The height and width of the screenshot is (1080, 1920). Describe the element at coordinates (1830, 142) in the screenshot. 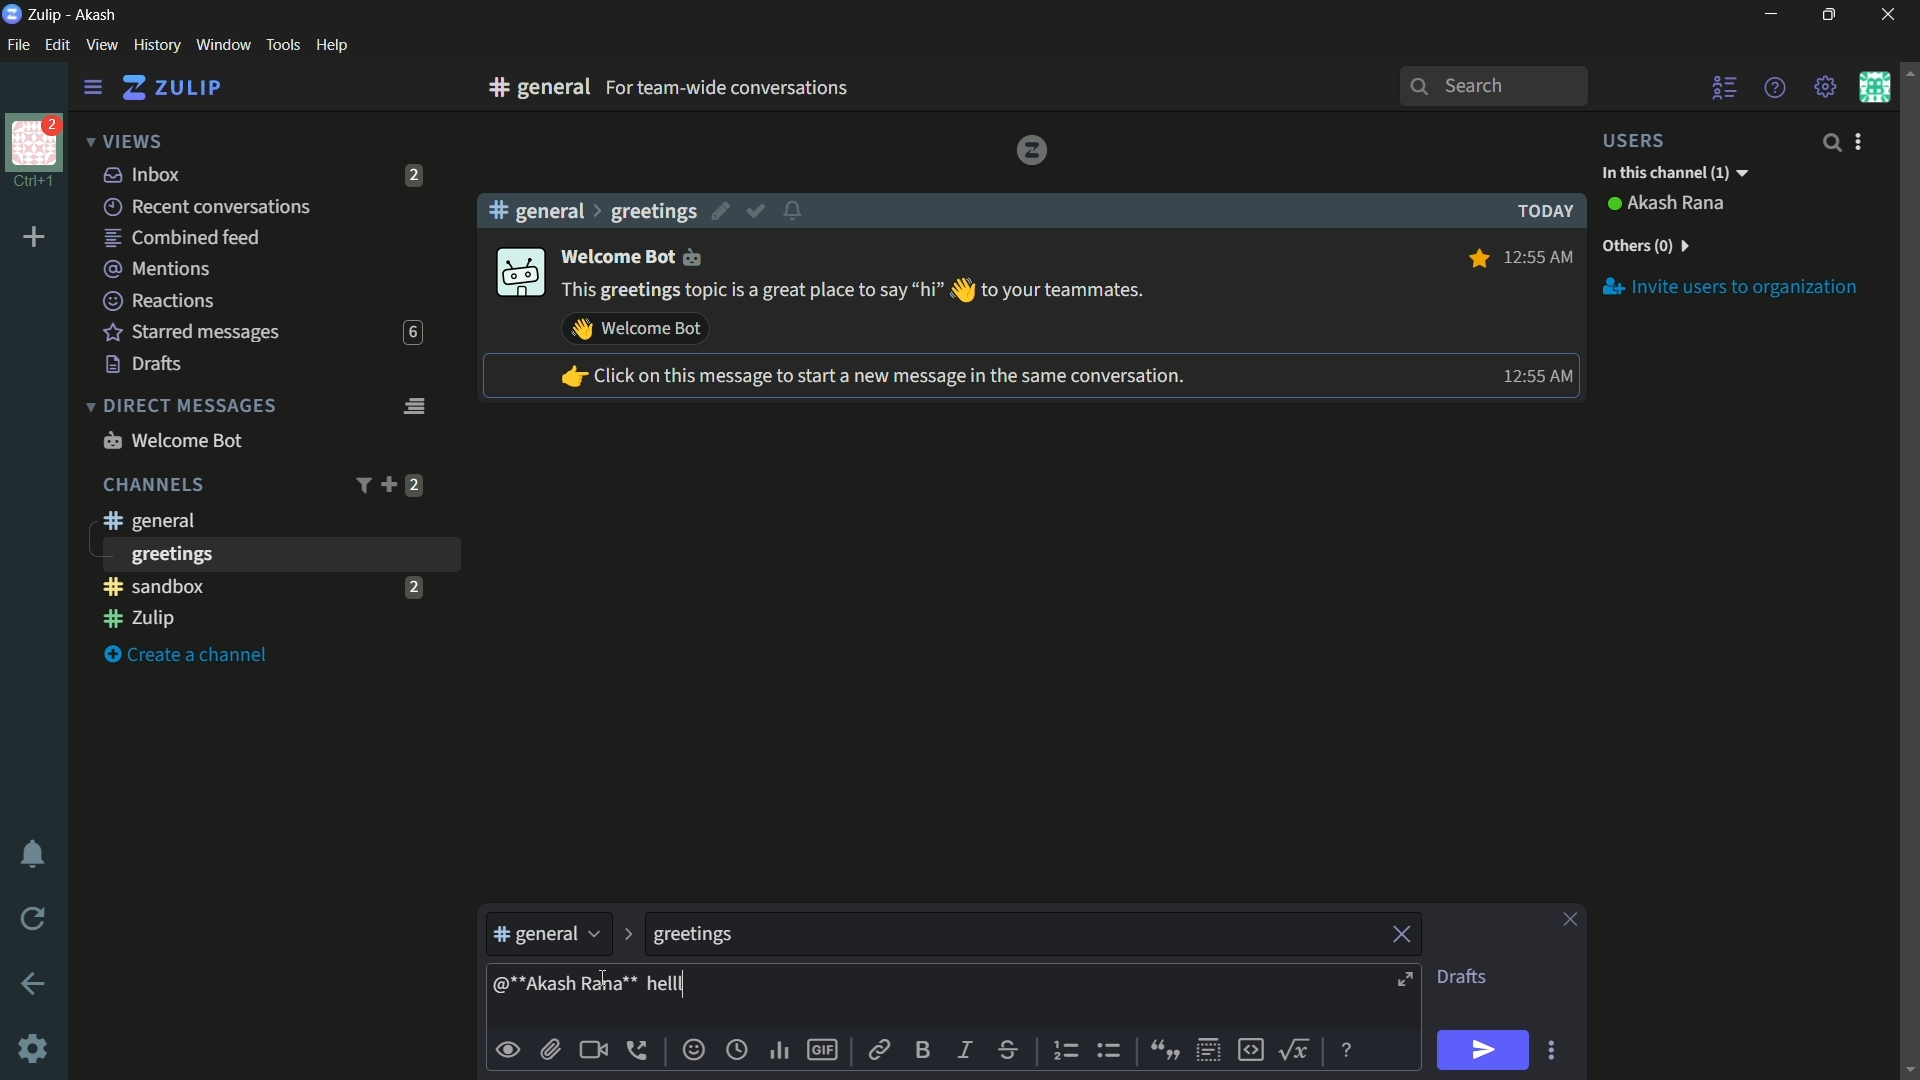

I see `search` at that location.